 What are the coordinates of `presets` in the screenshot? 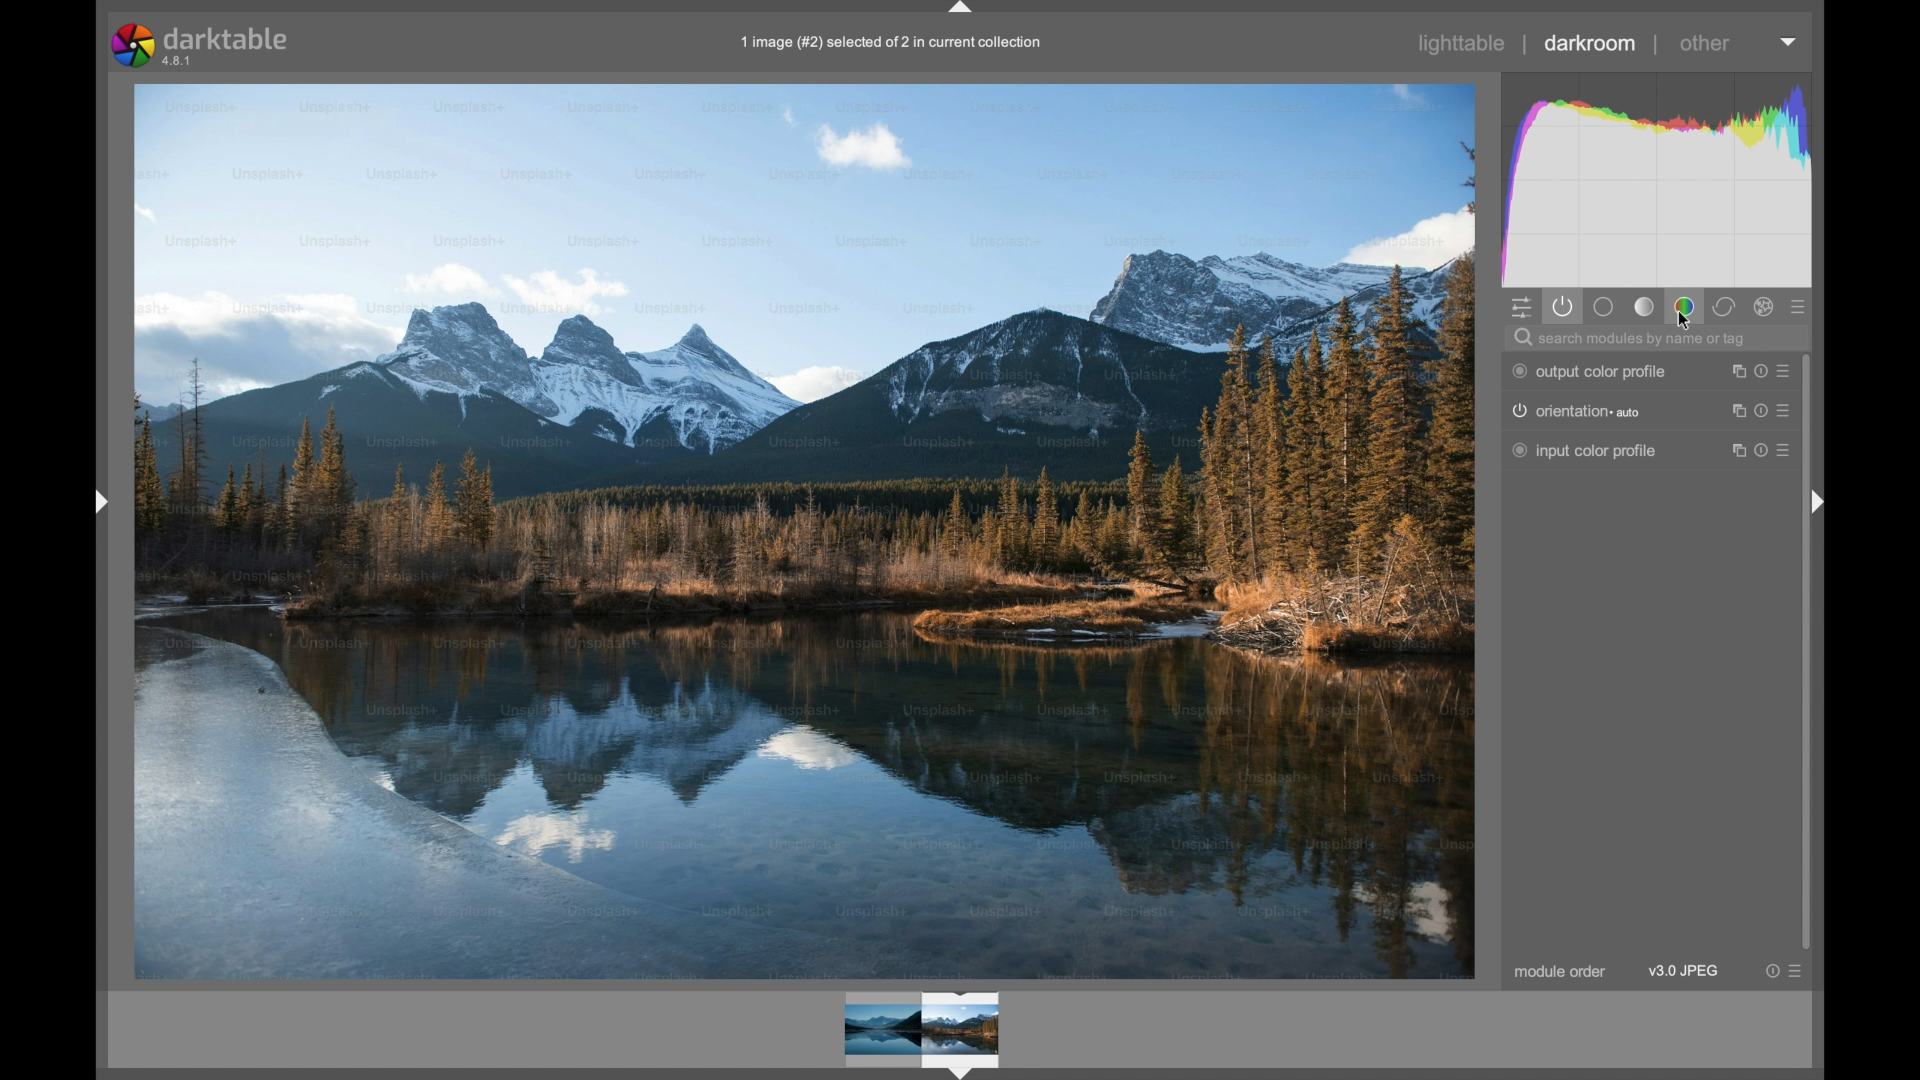 It's located at (1788, 450).